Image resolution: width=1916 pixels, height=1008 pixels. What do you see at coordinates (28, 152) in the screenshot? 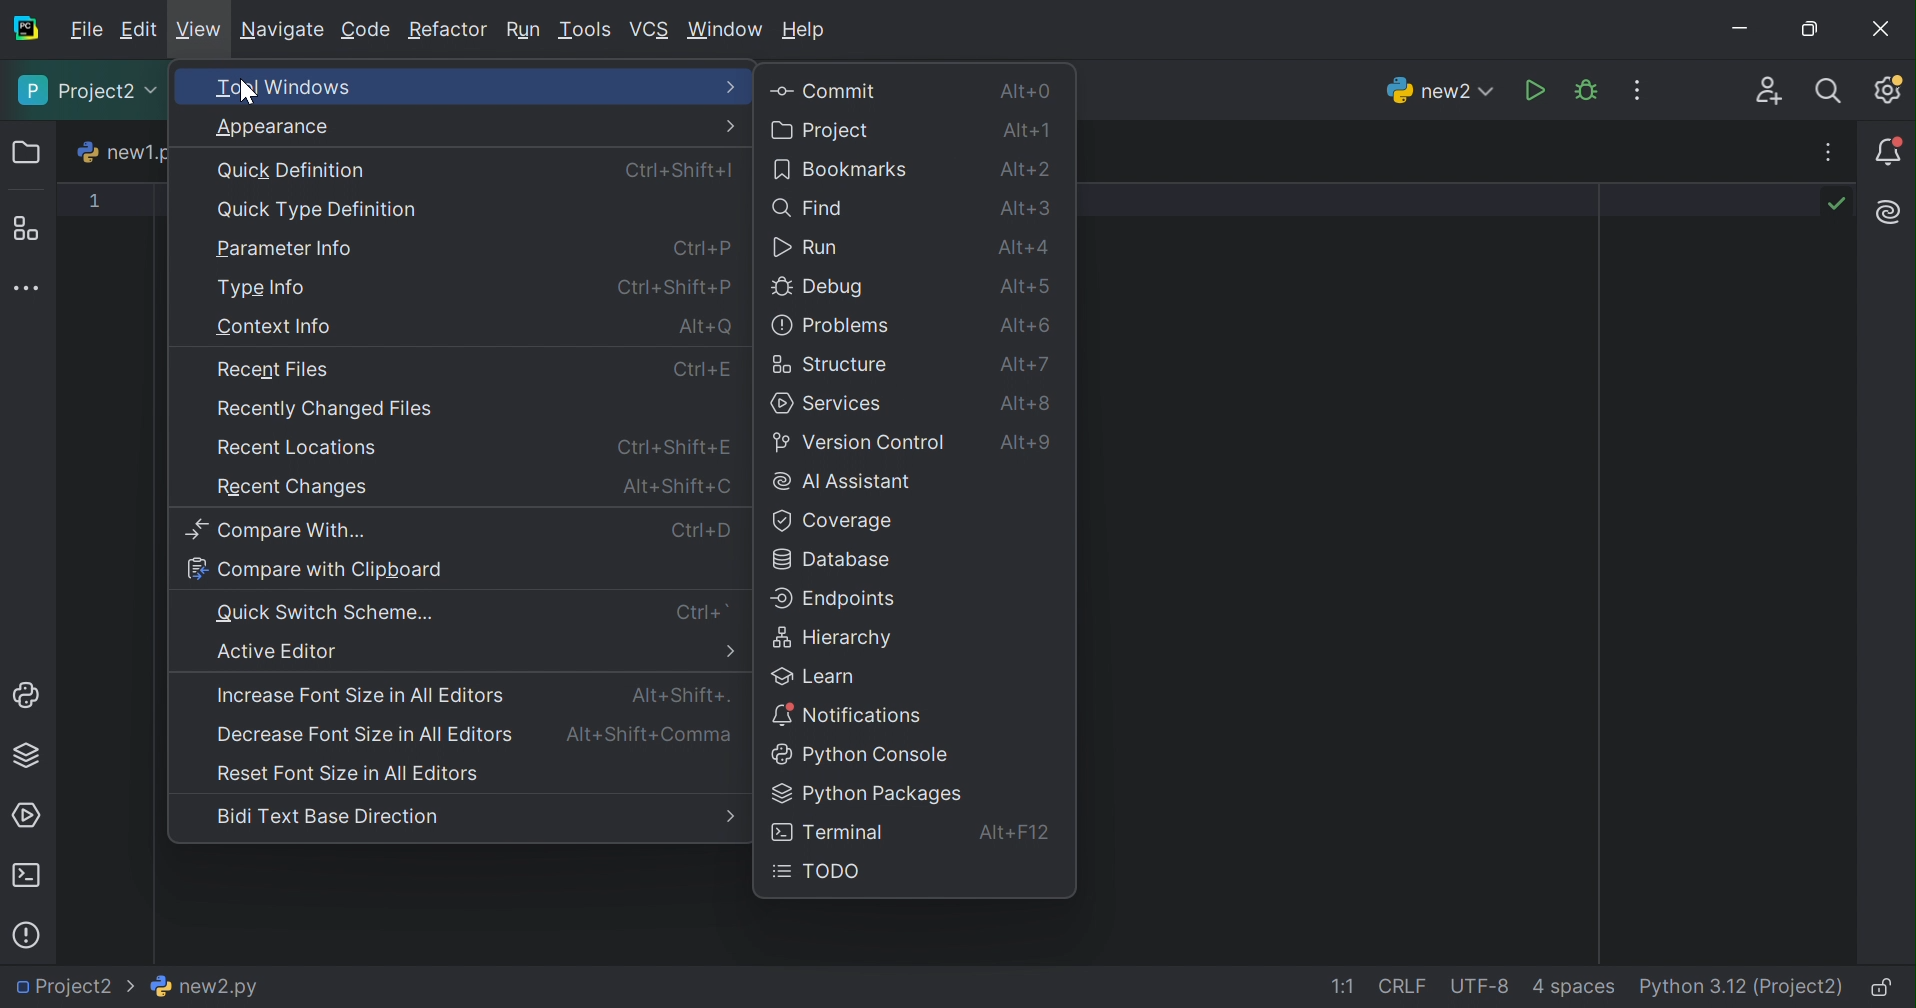
I see `` at bounding box center [28, 152].